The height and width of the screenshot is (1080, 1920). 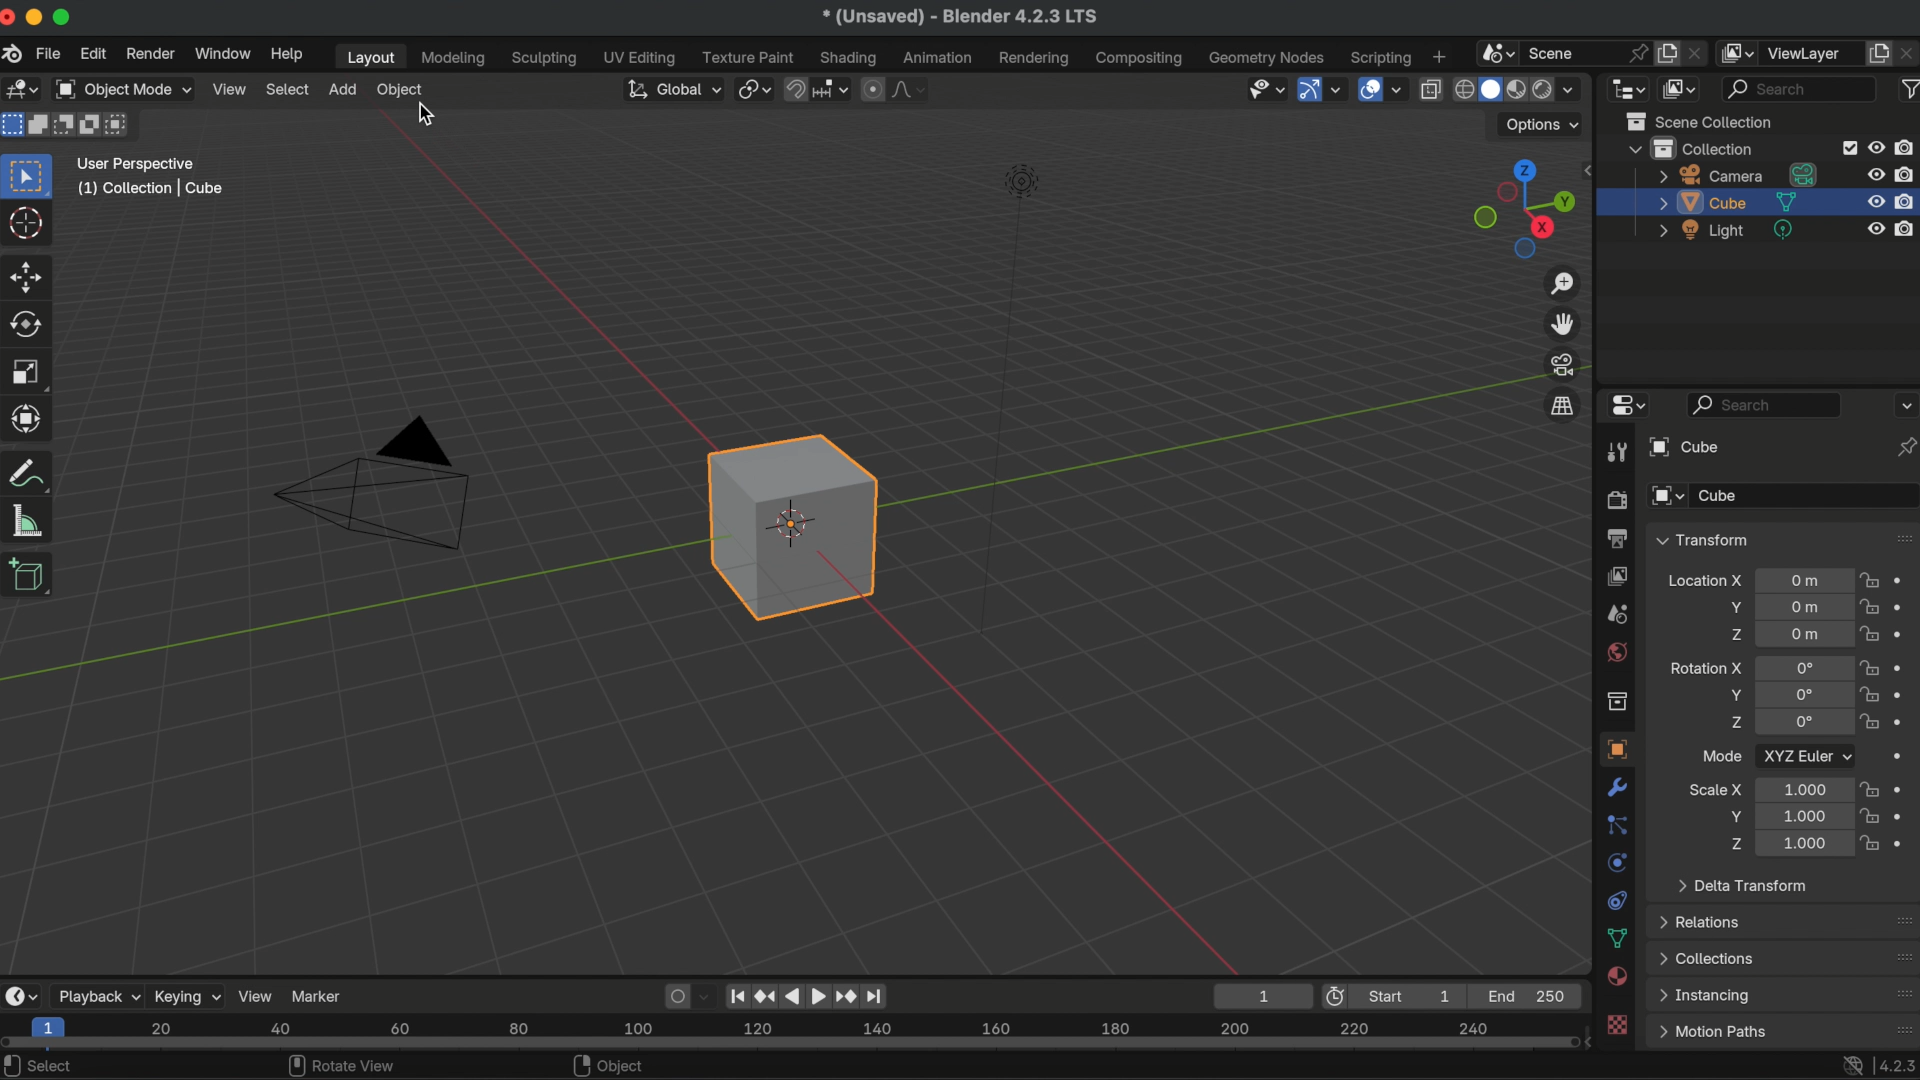 I want to click on drag handles, so click(x=1897, y=1026).